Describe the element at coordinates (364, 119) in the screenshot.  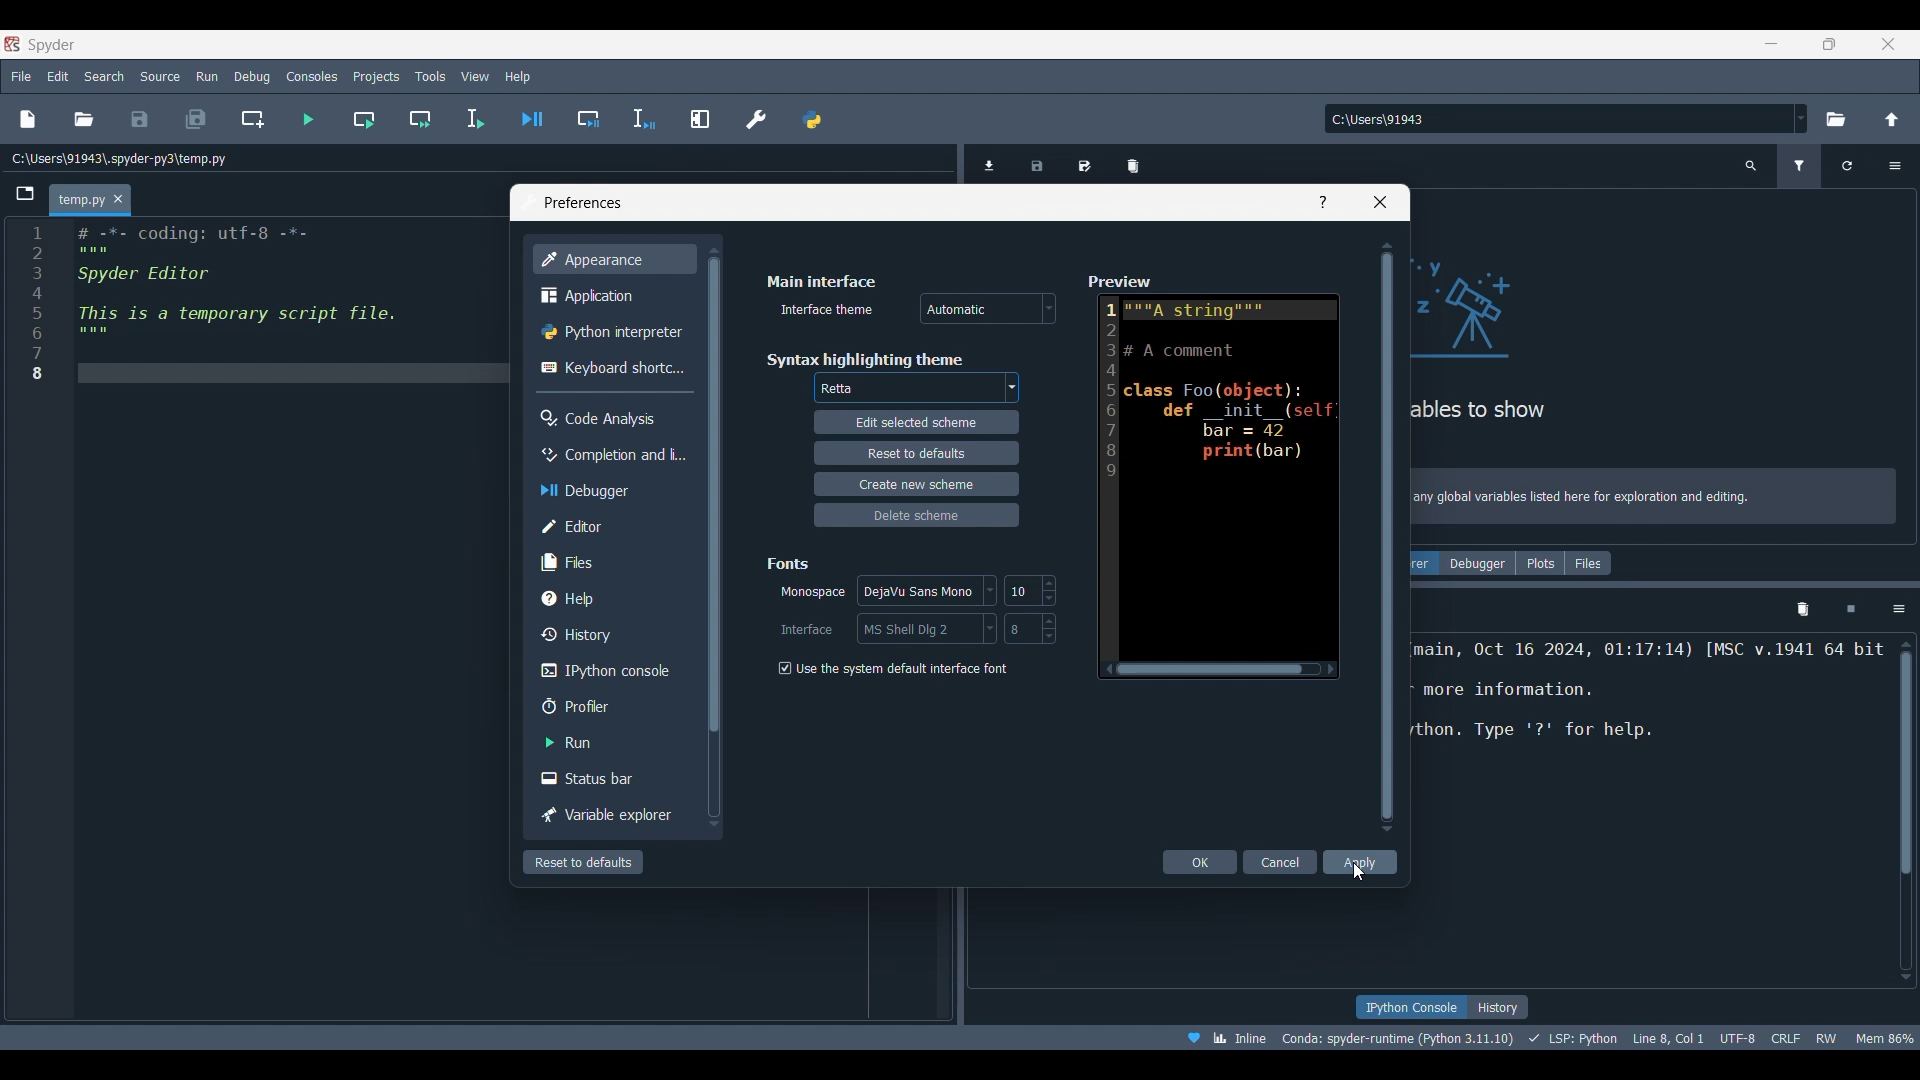
I see `Run current cell` at that location.